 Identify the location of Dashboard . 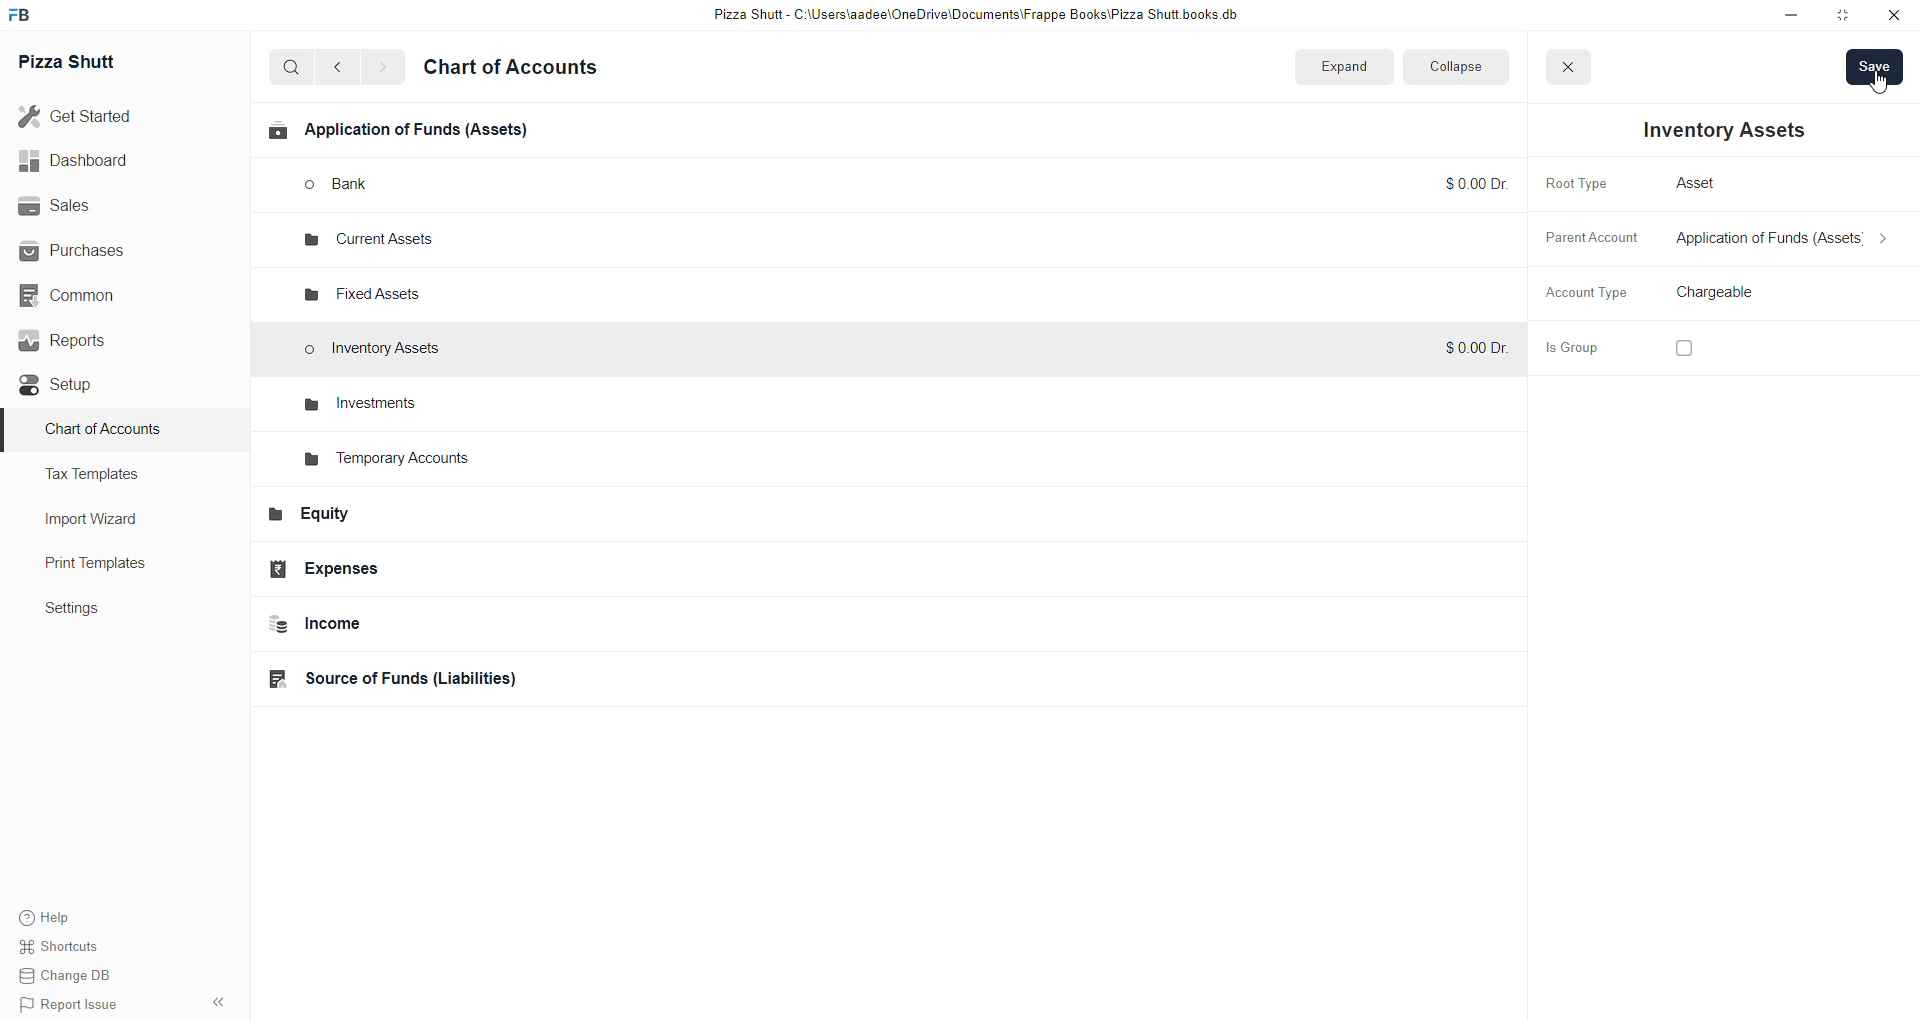
(87, 162).